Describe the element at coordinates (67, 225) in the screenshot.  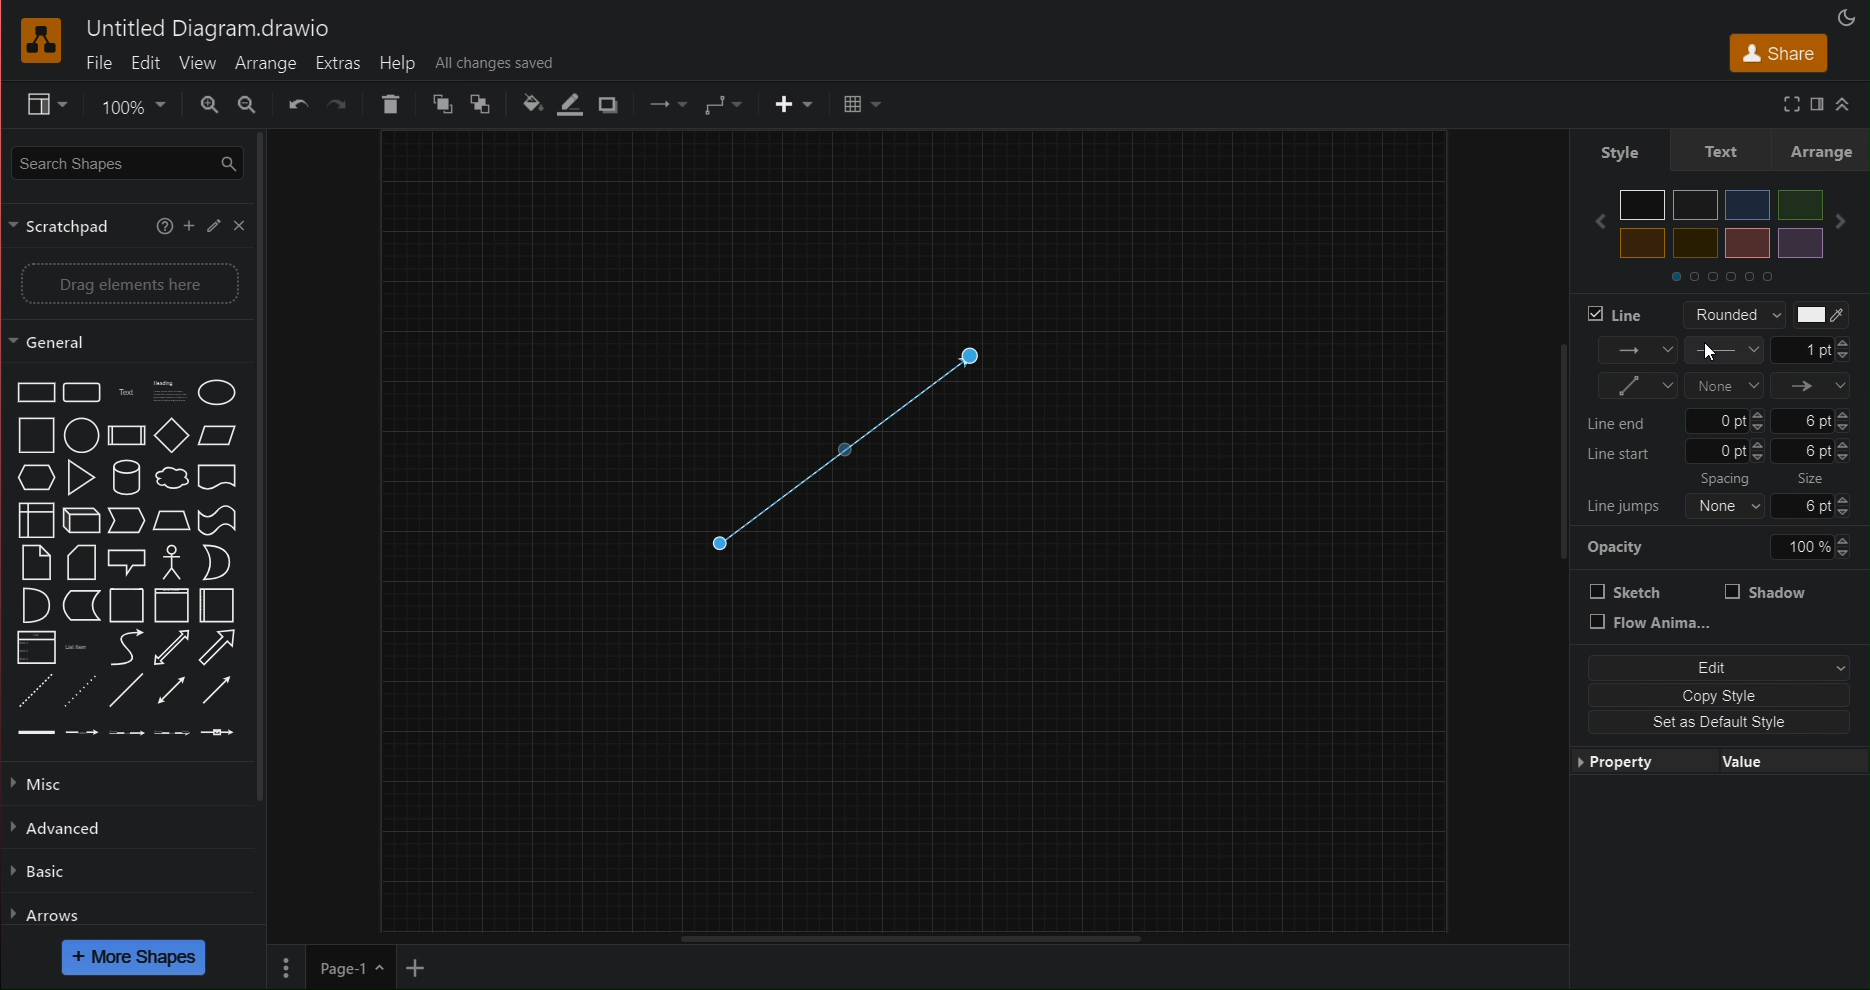
I see `Scratchpad` at that location.